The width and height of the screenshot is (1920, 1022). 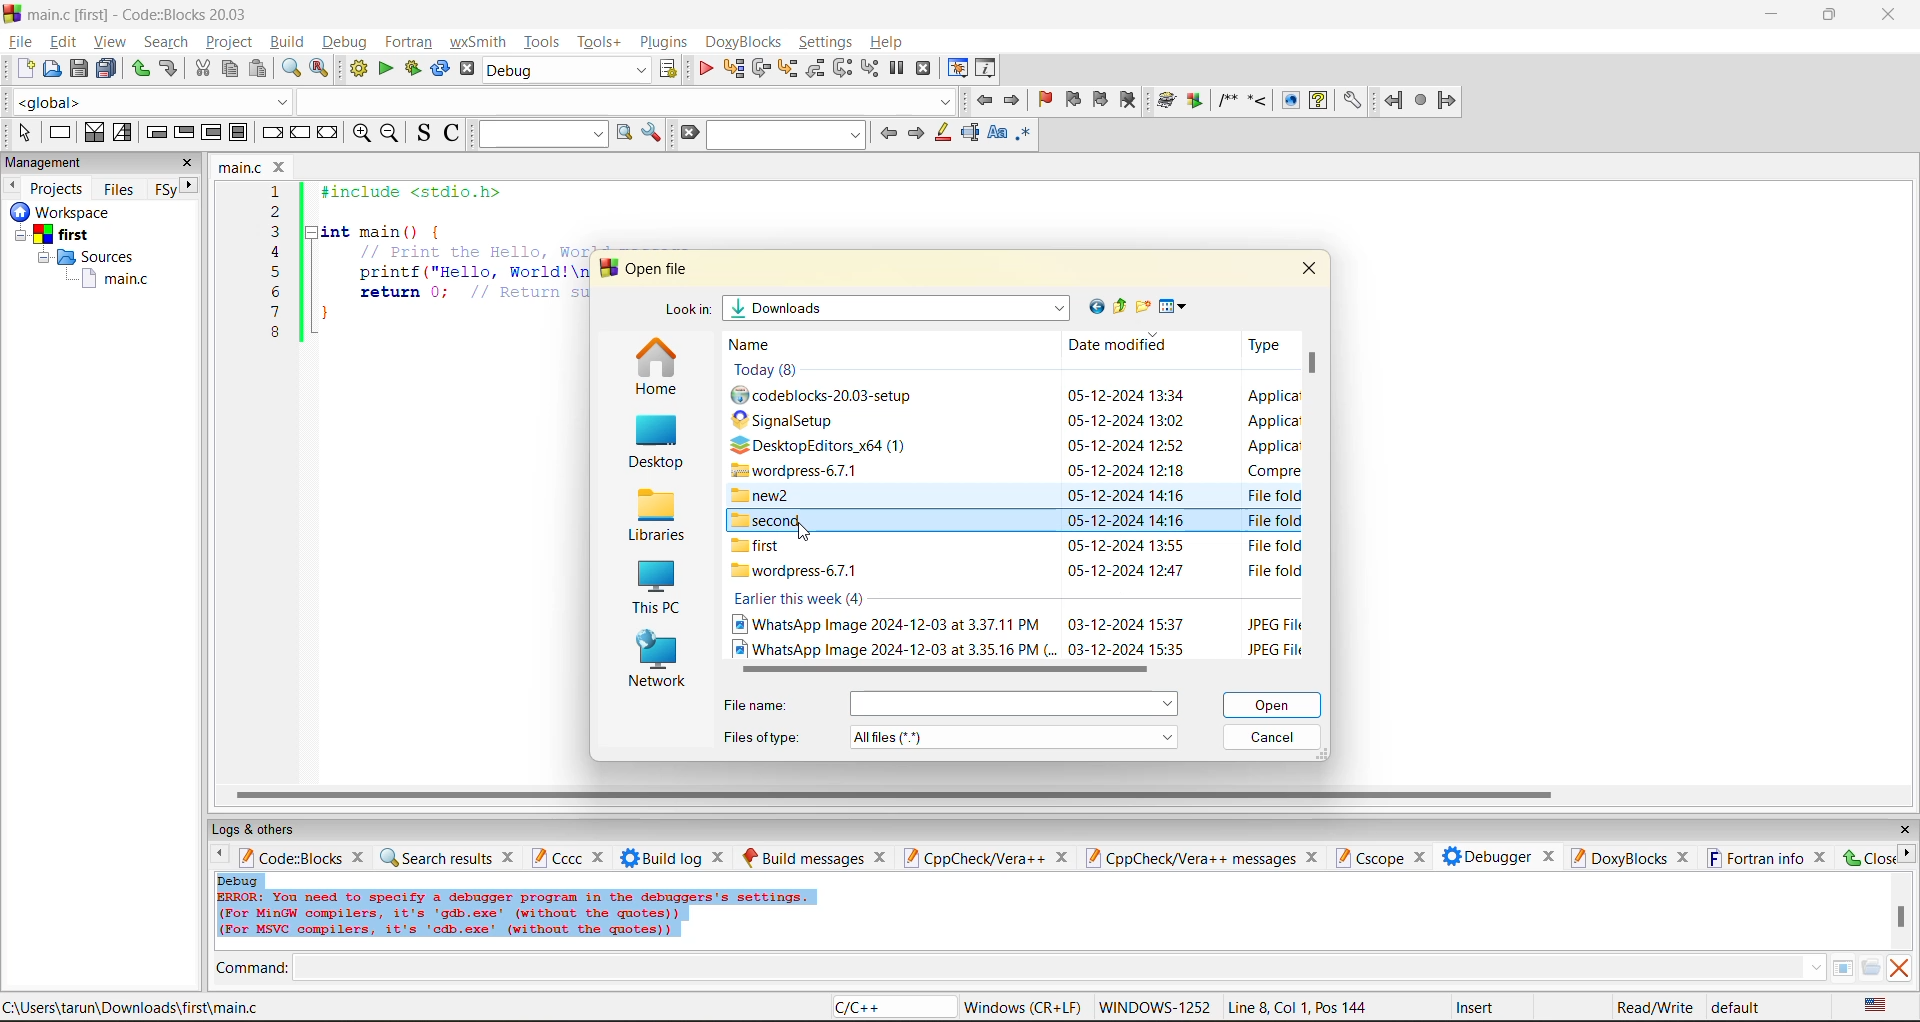 I want to click on toggle comments, so click(x=454, y=132).